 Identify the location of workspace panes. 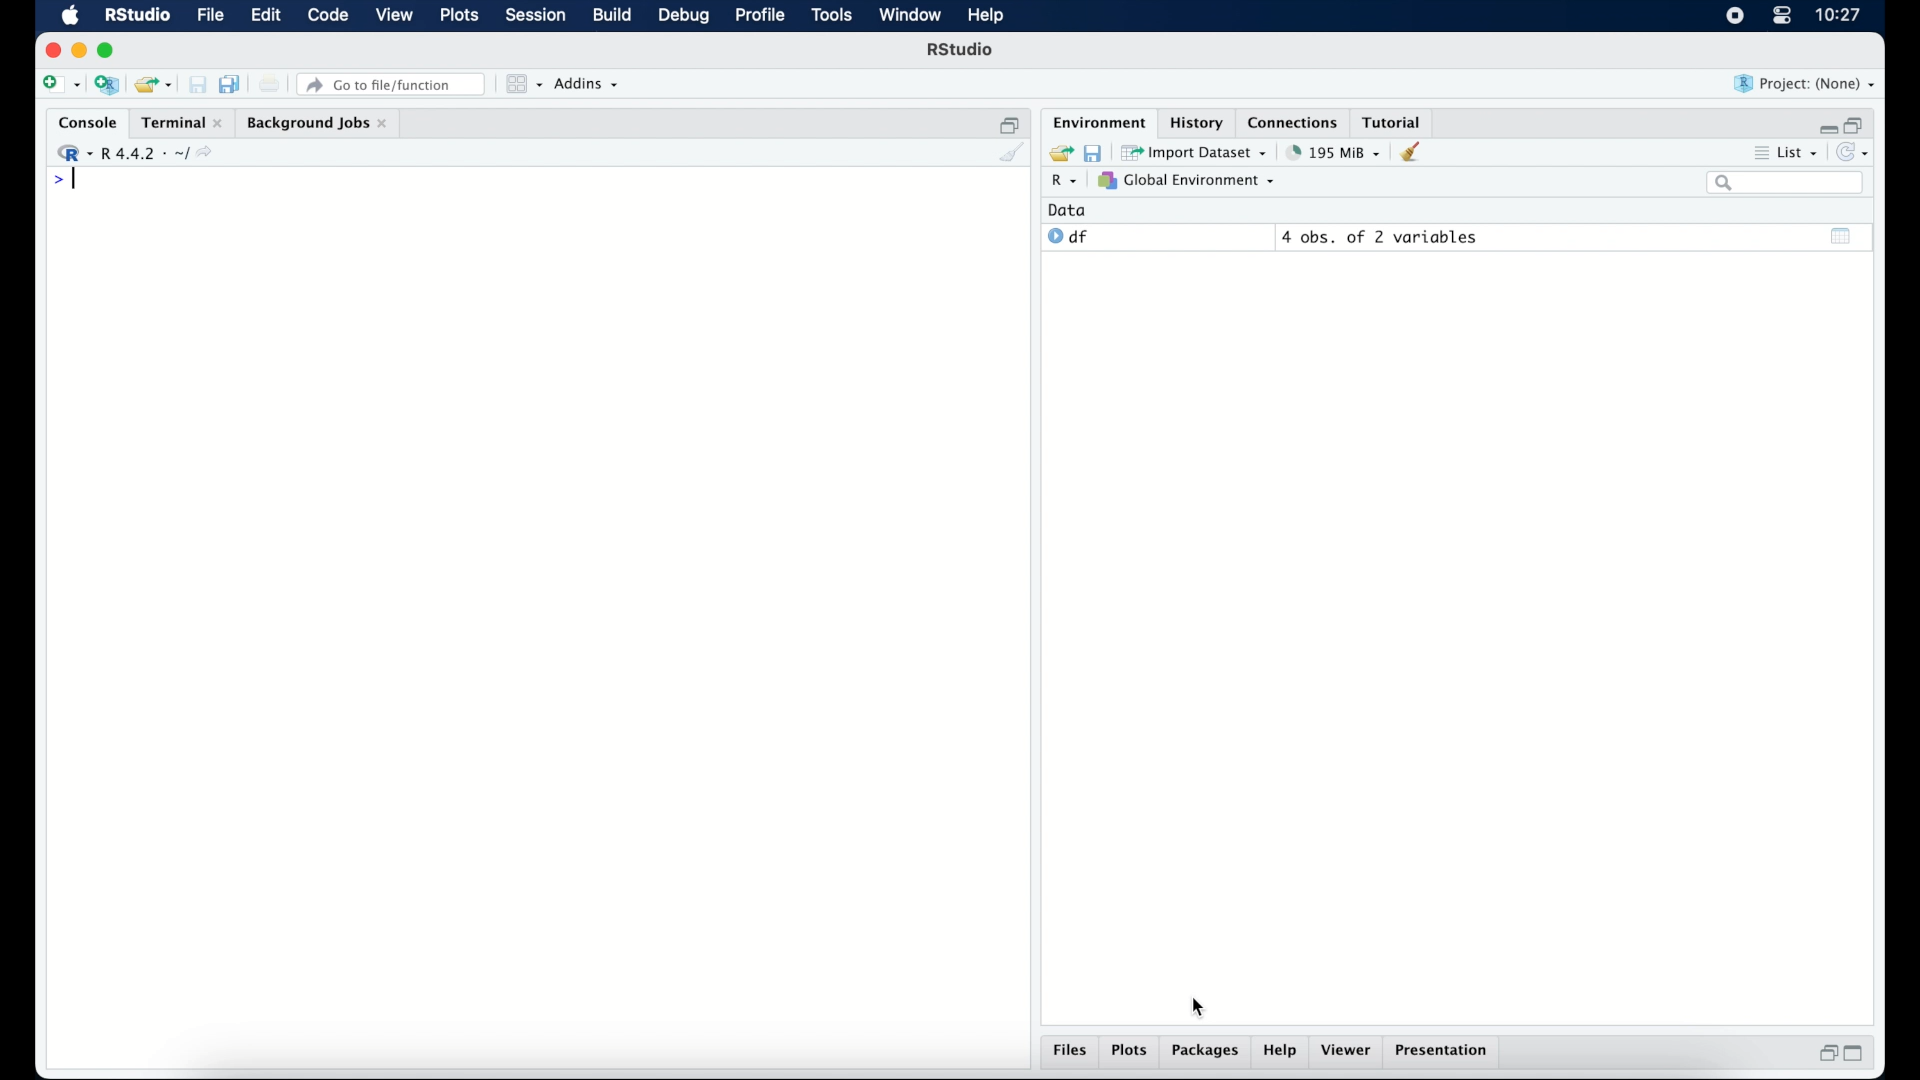
(522, 84).